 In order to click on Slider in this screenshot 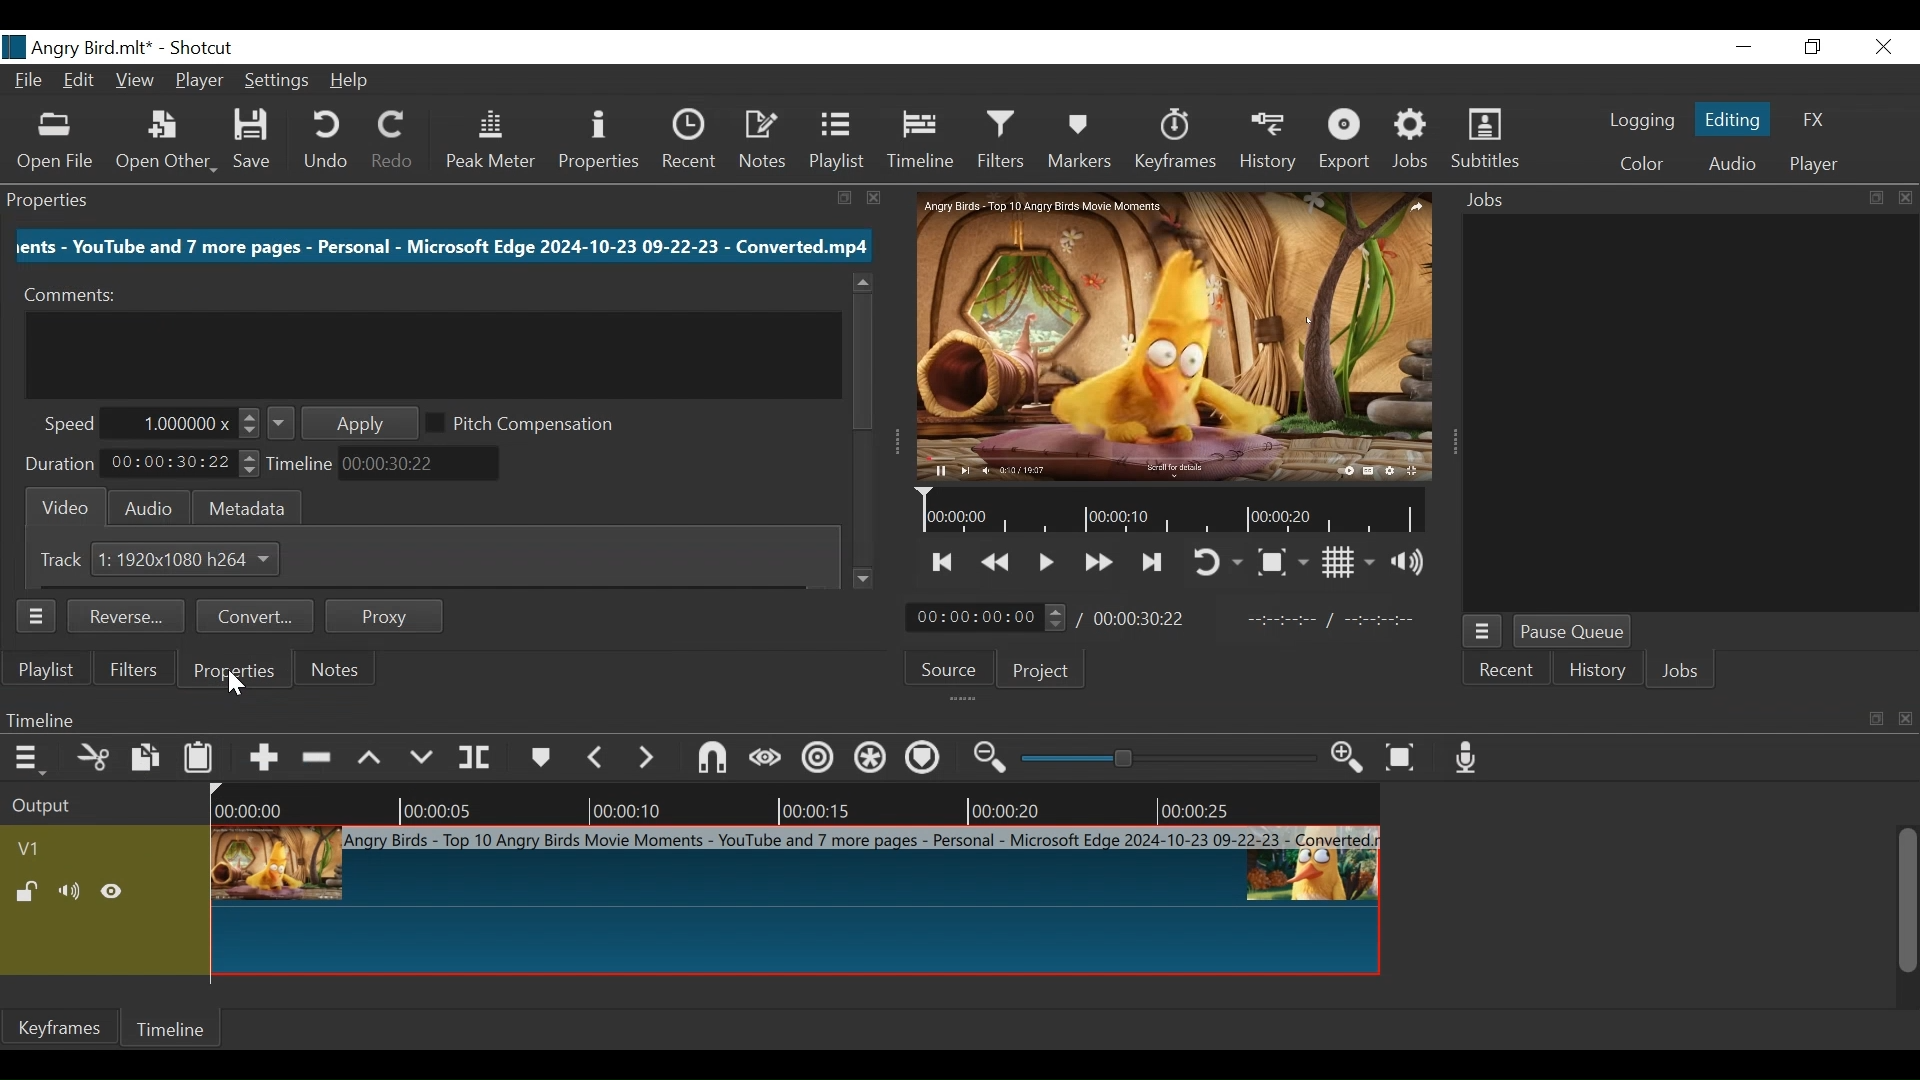, I will do `click(1169, 758)`.